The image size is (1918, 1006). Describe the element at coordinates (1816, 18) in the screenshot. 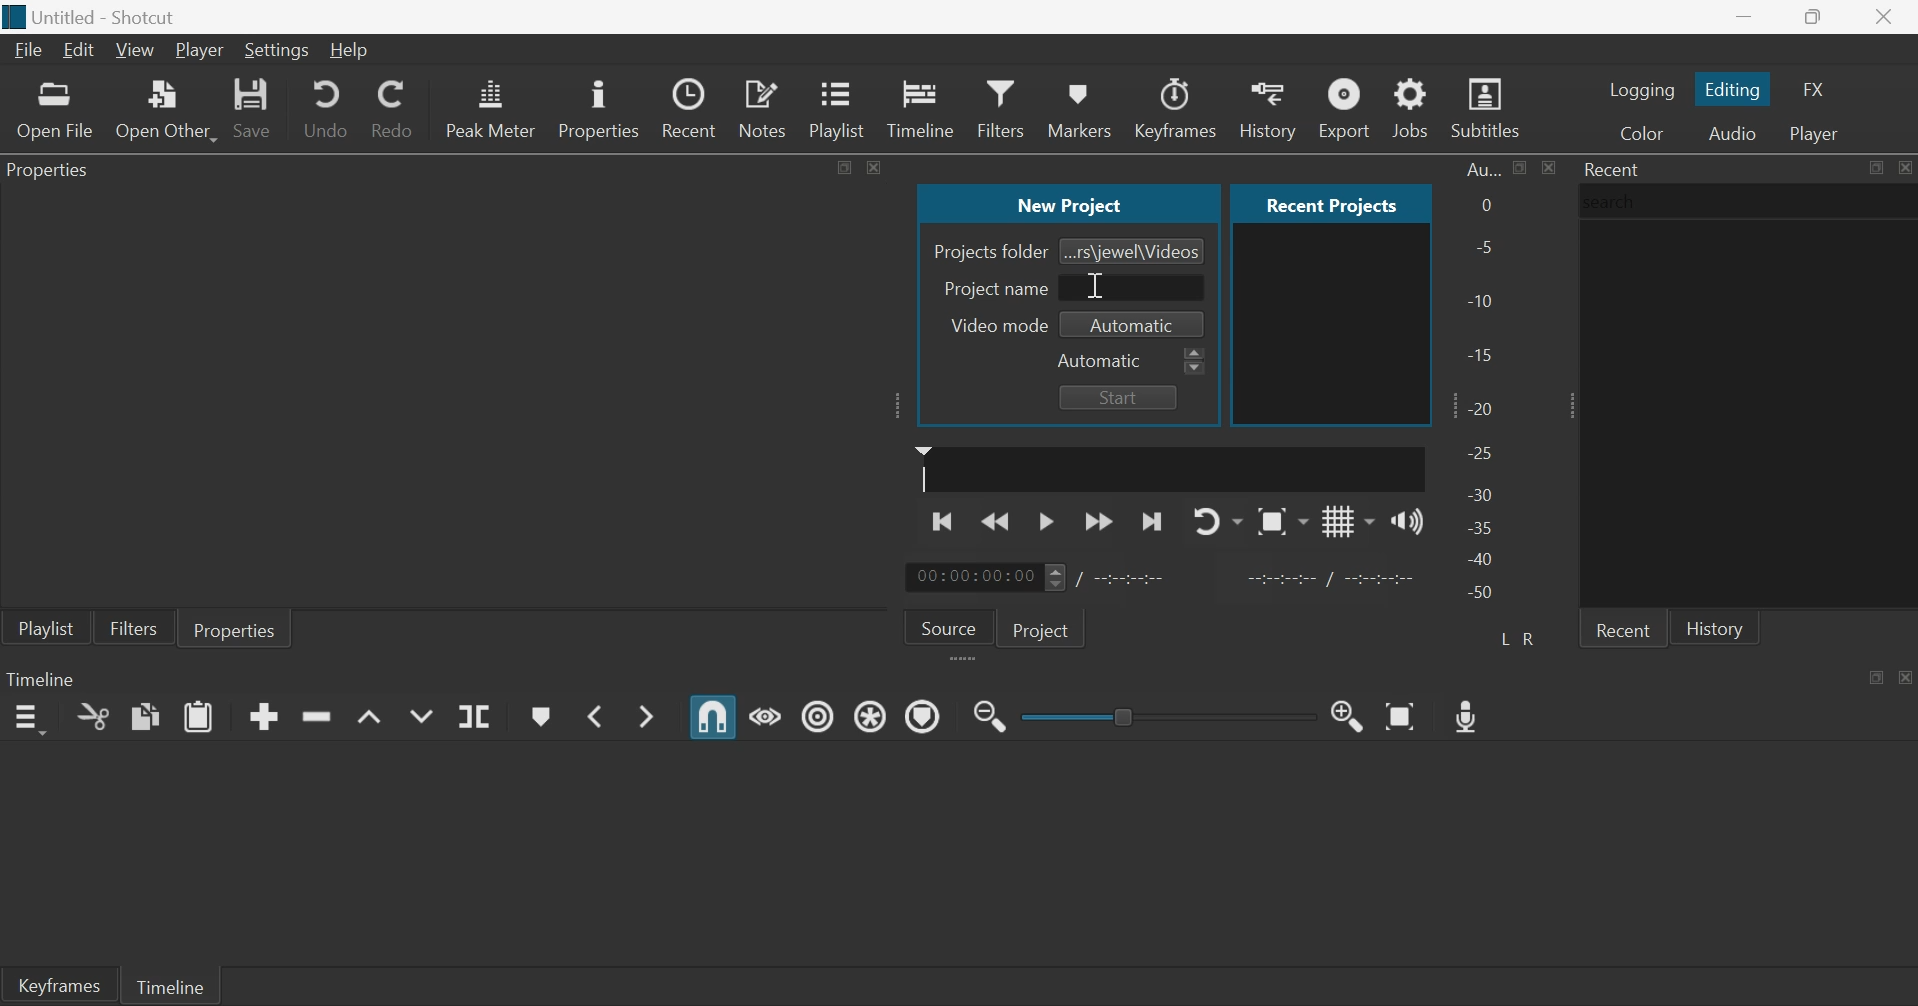

I see `Maximize` at that location.